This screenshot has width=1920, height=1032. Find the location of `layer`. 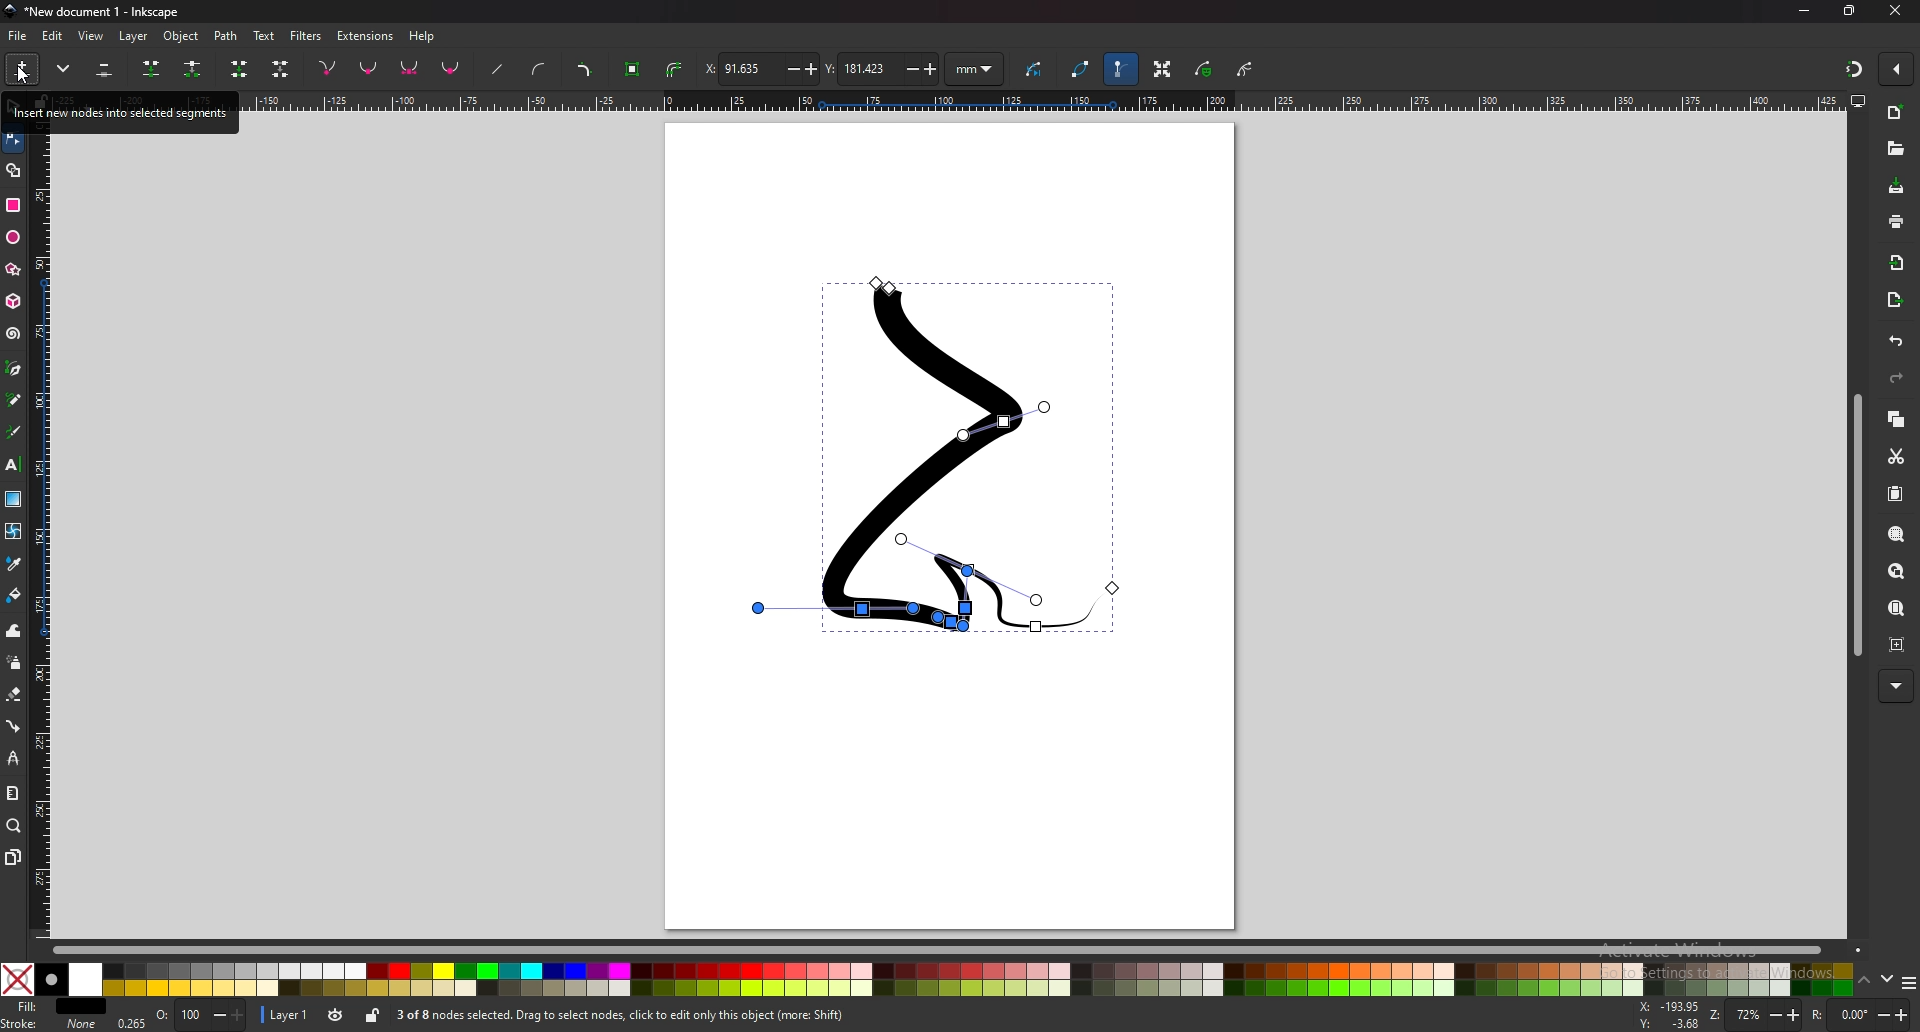

layer is located at coordinates (134, 36).